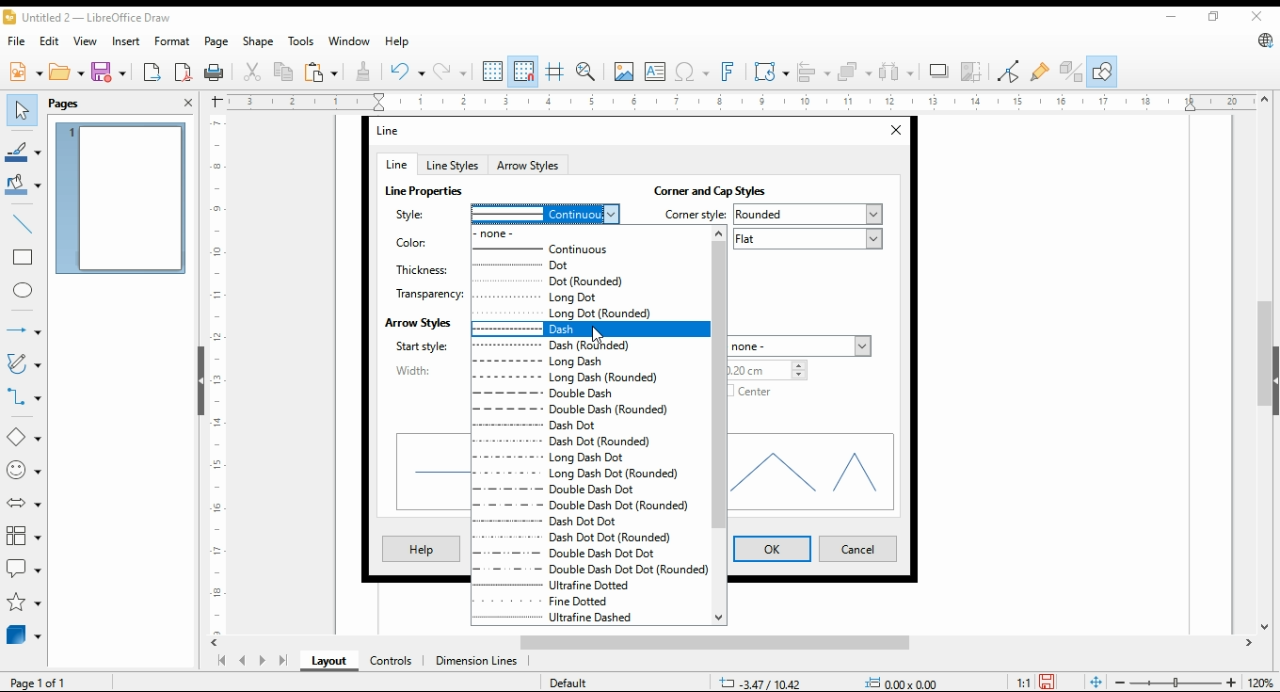  Describe the element at coordinates (408, 70) in the screenshot. I see `undo` at that location.